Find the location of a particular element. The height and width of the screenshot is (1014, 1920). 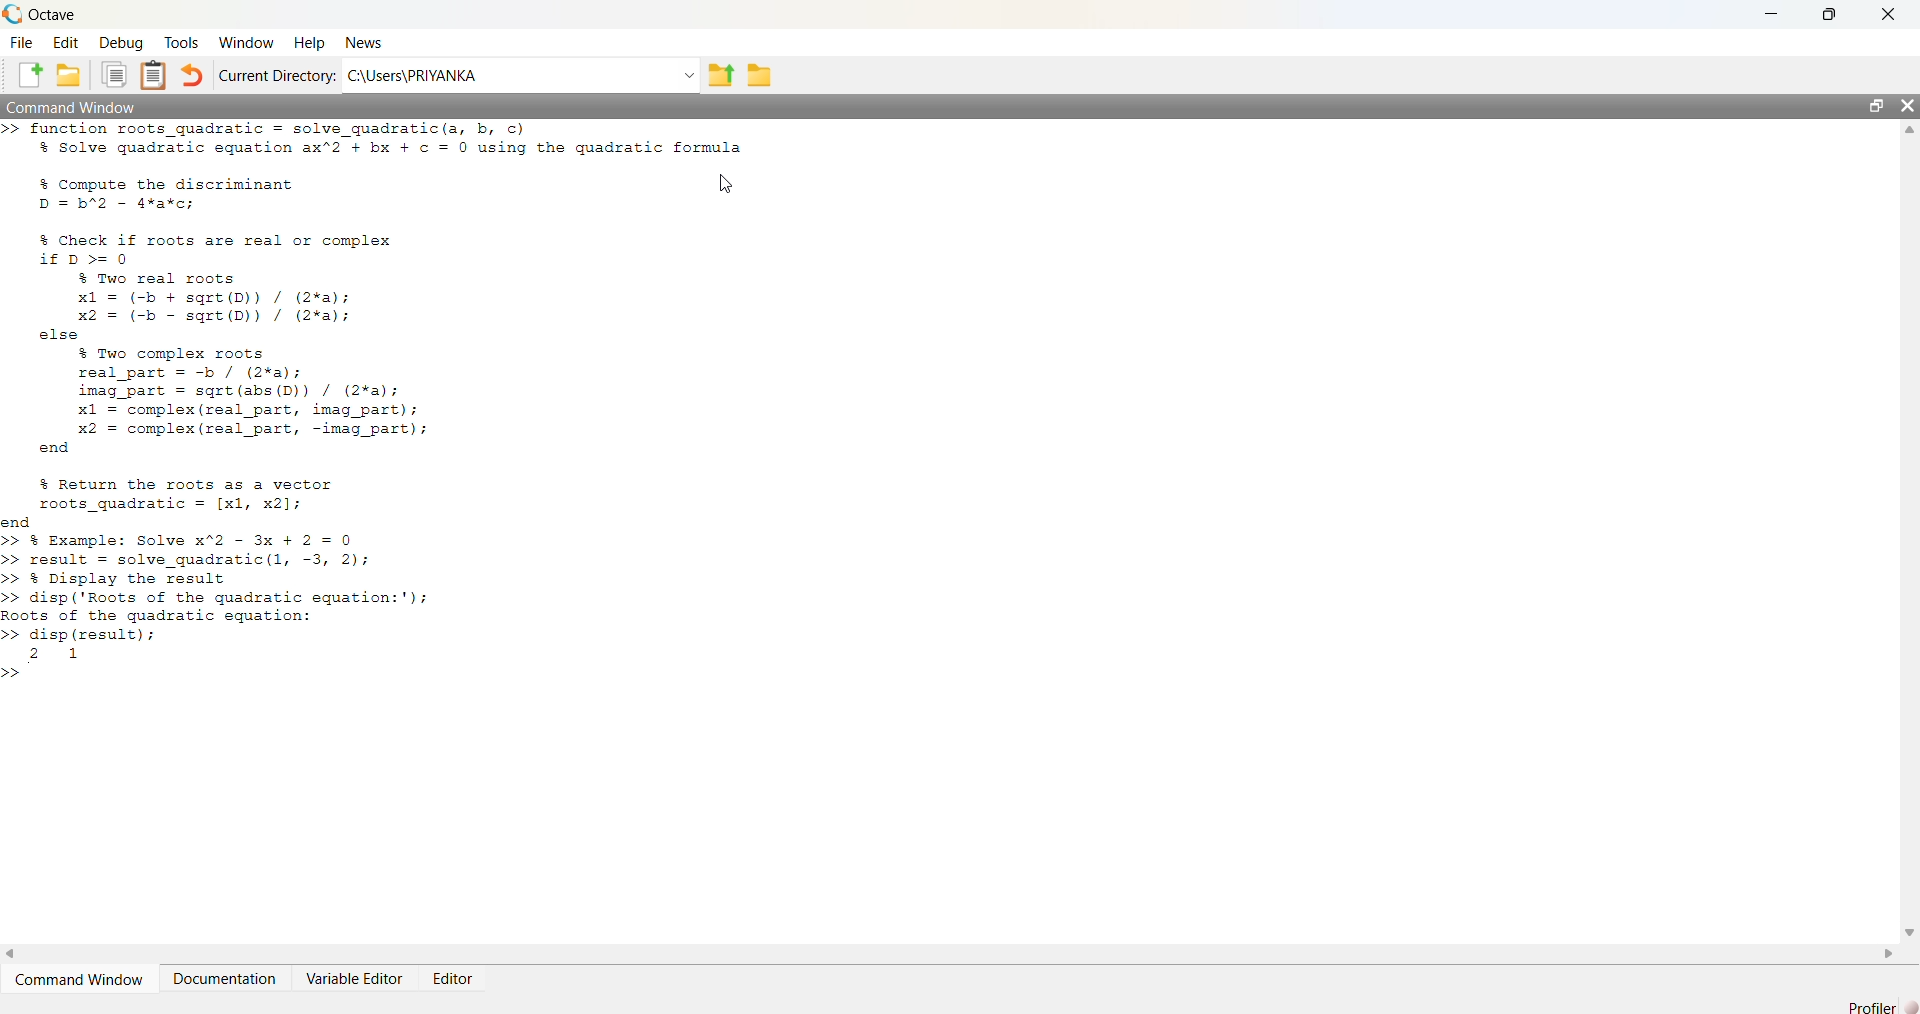

Editor is located at coordinates (457, 973).